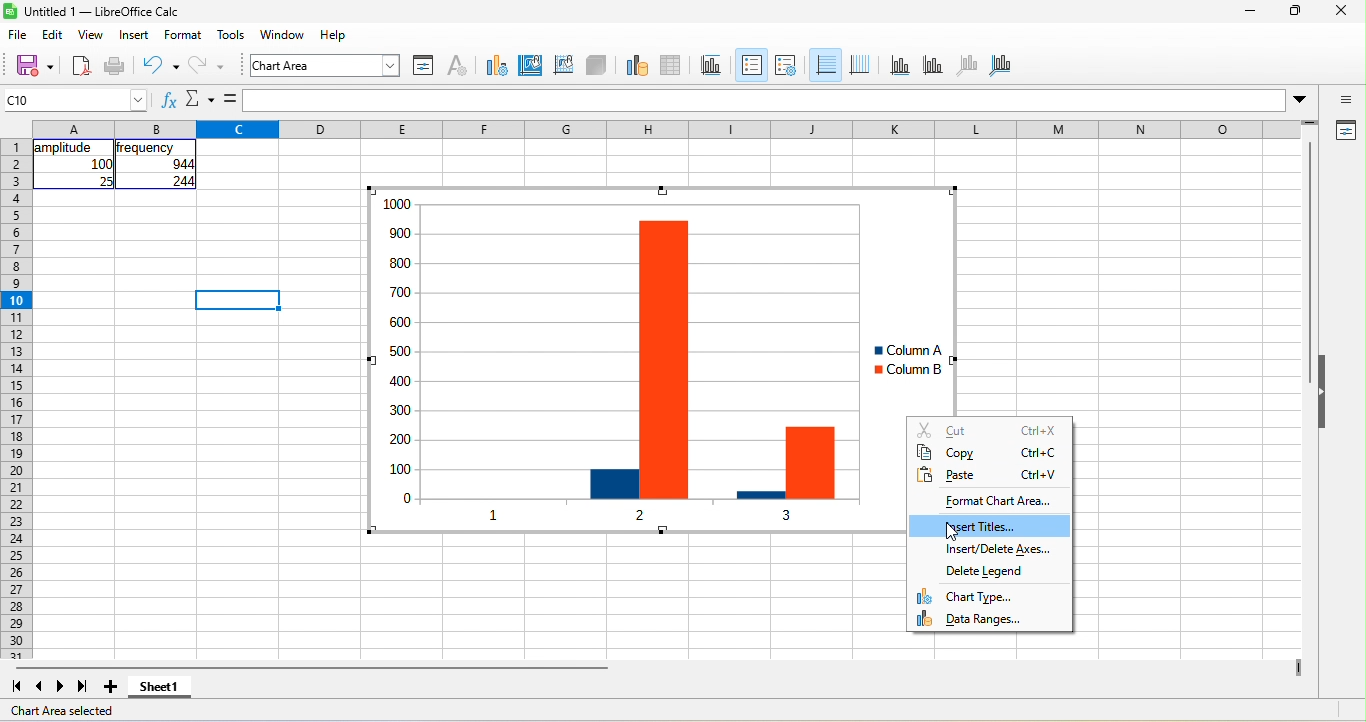 This screenshot has width=1366, height=722. Describe the element at coordinates (1342, 10) in the screenshot. I see `close` at that location.